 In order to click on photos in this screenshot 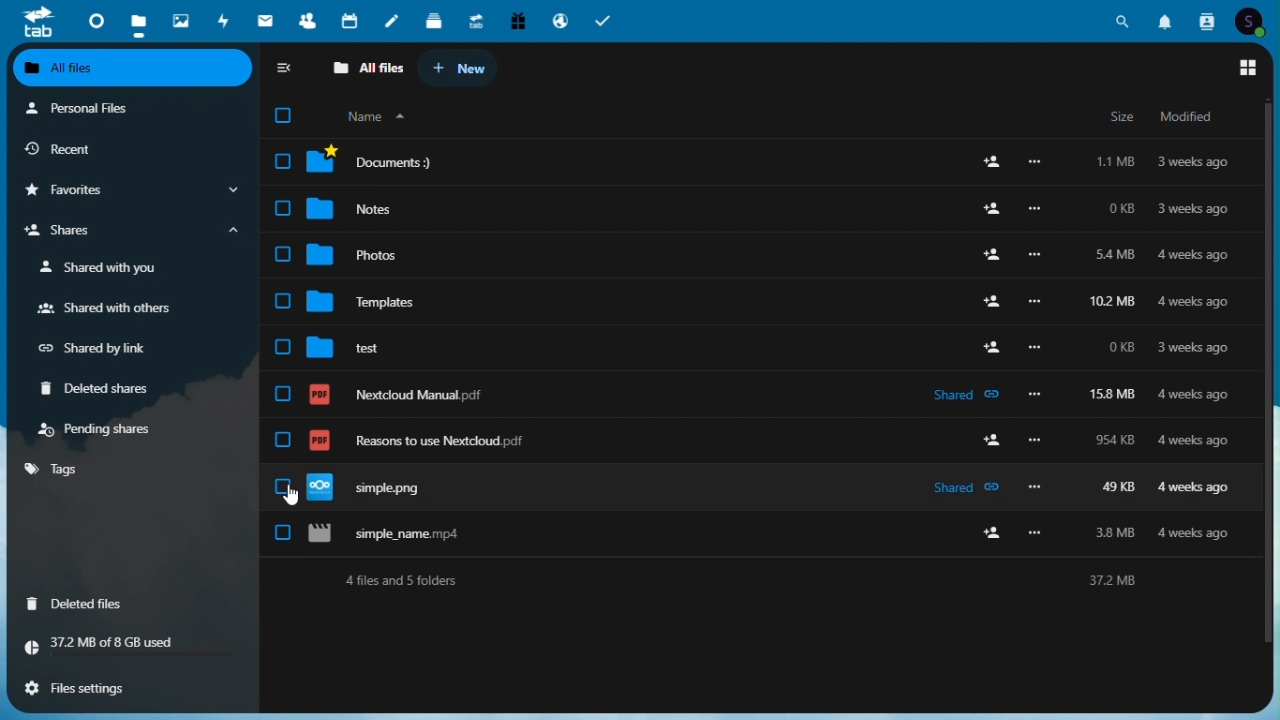, I will do `click(179, 17)`.